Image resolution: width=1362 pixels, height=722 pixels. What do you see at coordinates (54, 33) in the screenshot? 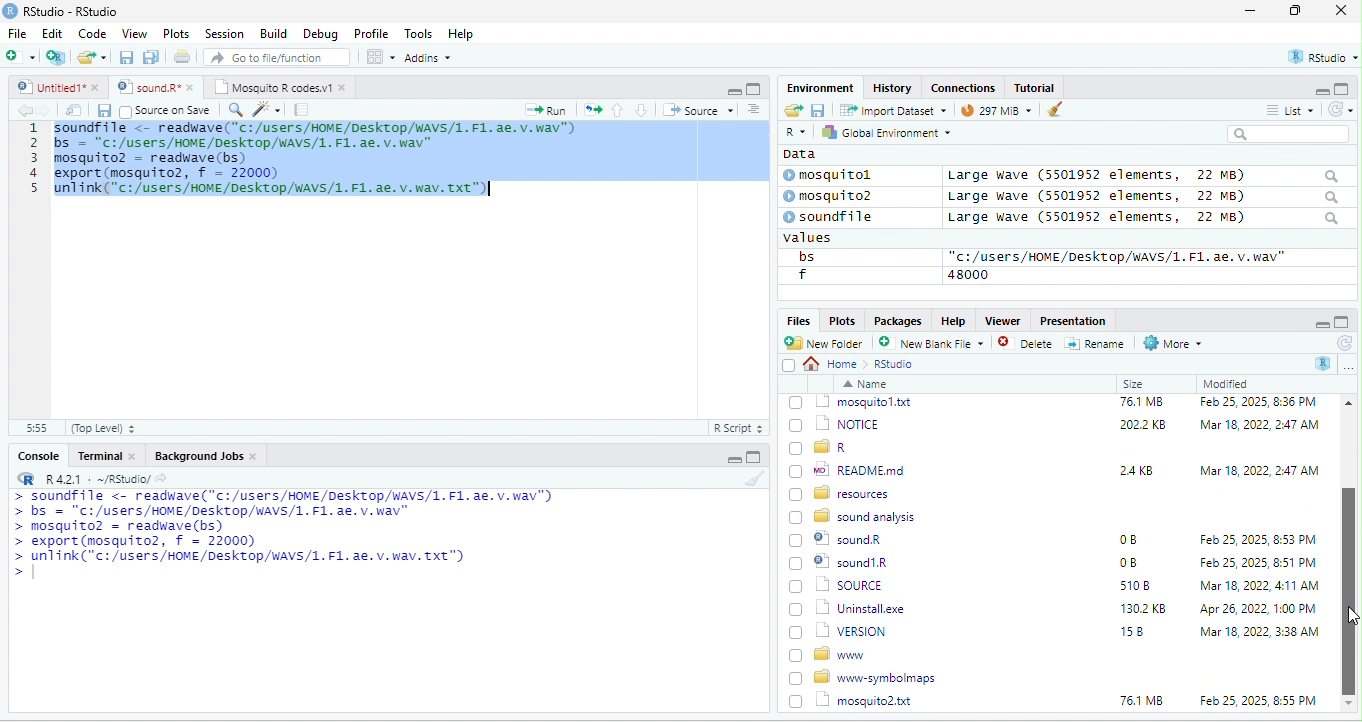
I see `Edit` at bounding box center [54, 33].